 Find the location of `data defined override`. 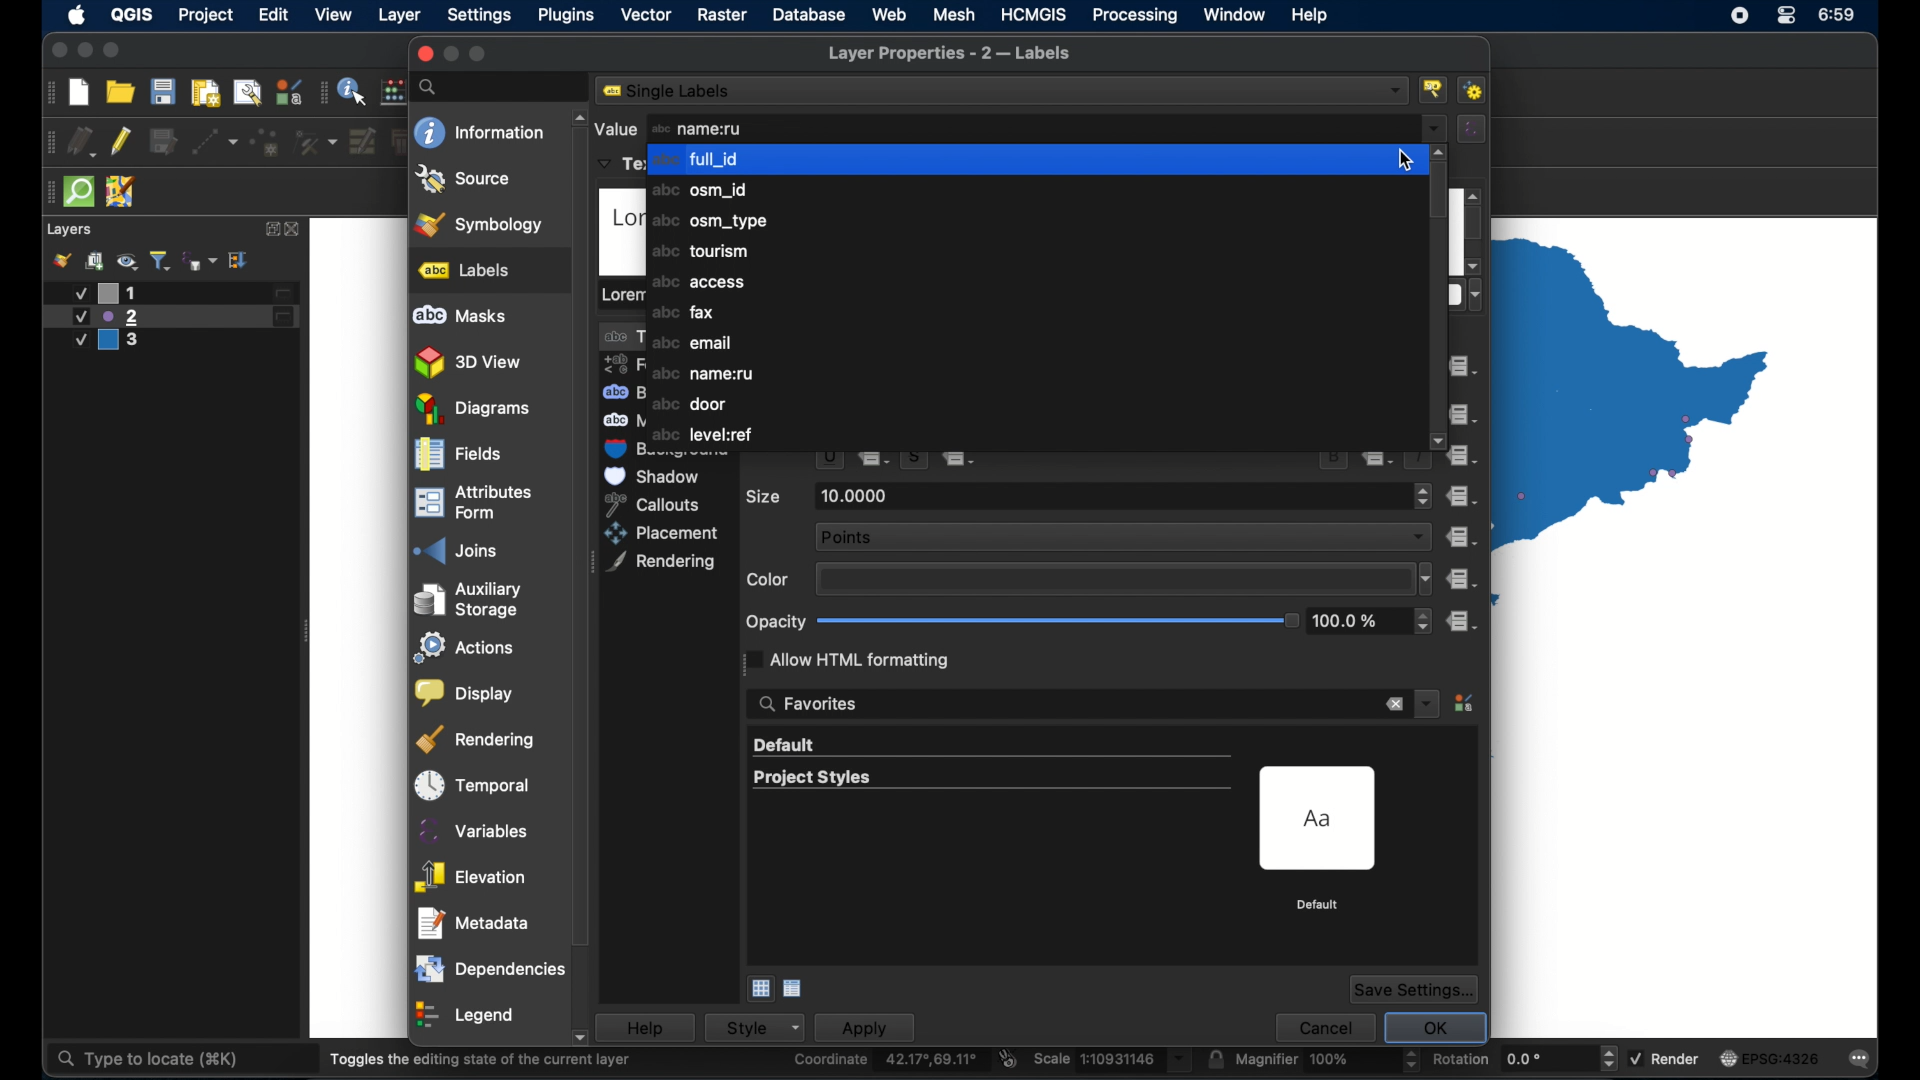

data defined override is located at coordinates (1460, 537).